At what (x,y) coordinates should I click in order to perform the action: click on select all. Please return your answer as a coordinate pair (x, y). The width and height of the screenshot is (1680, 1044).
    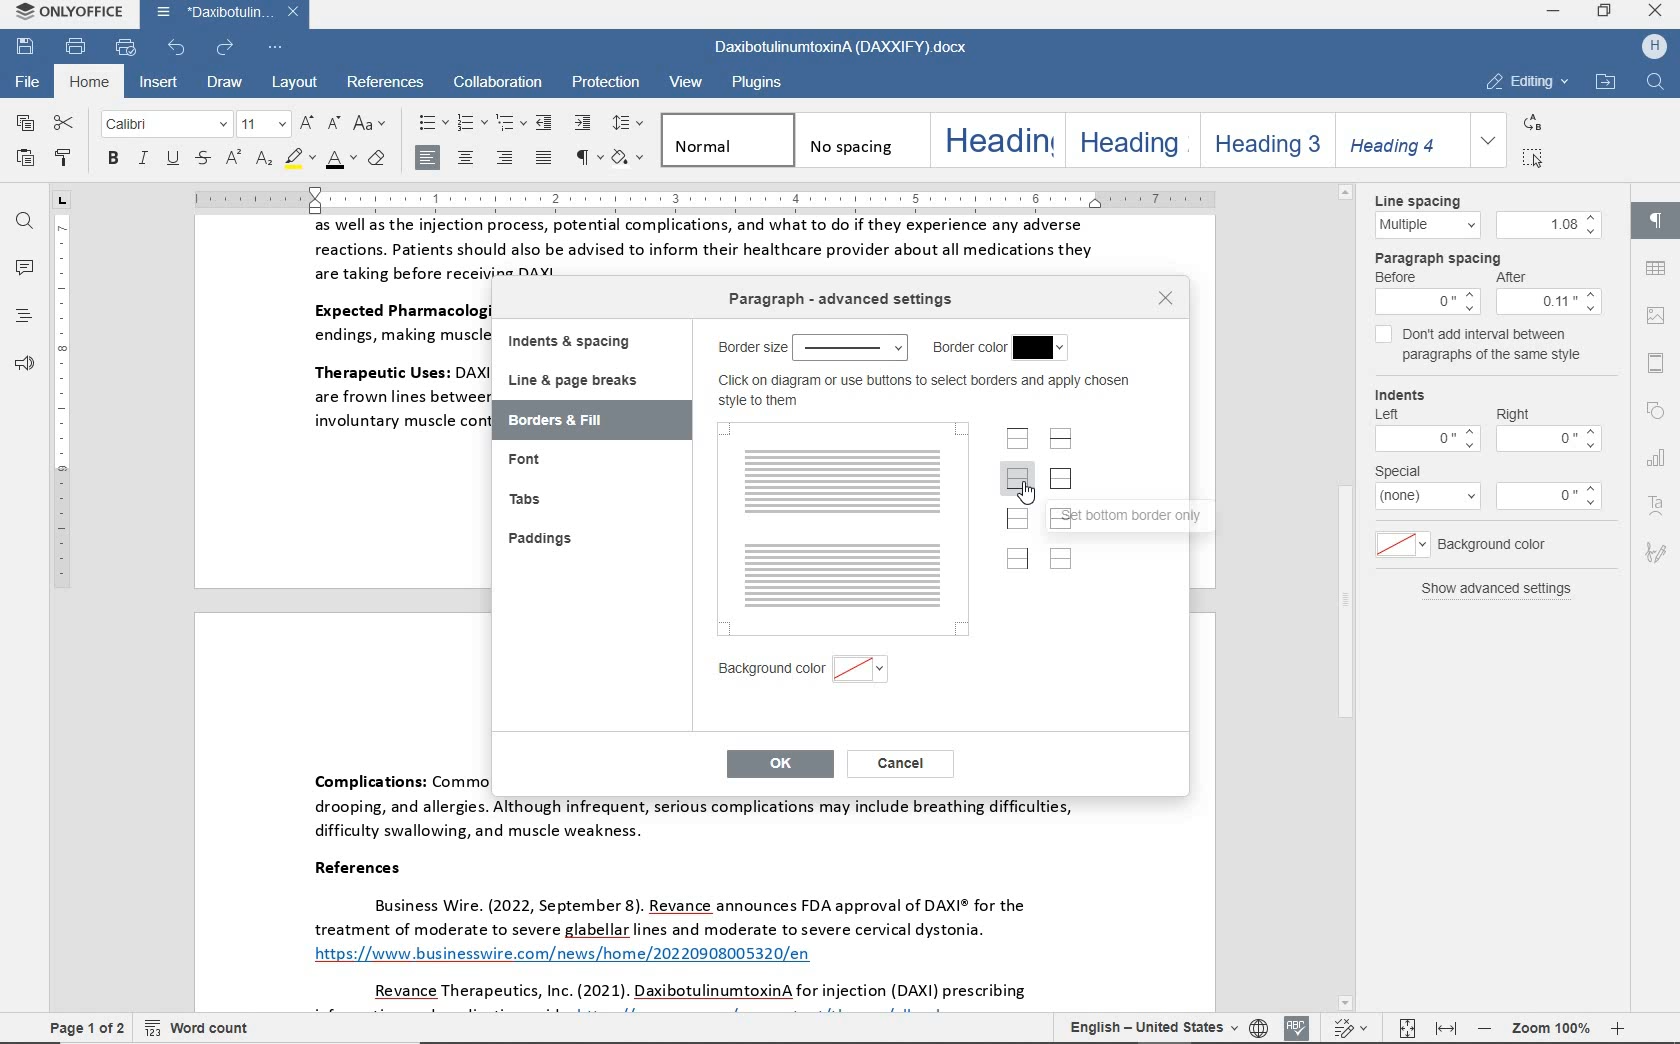
    Looking at the image, I should click on (1533, 157).